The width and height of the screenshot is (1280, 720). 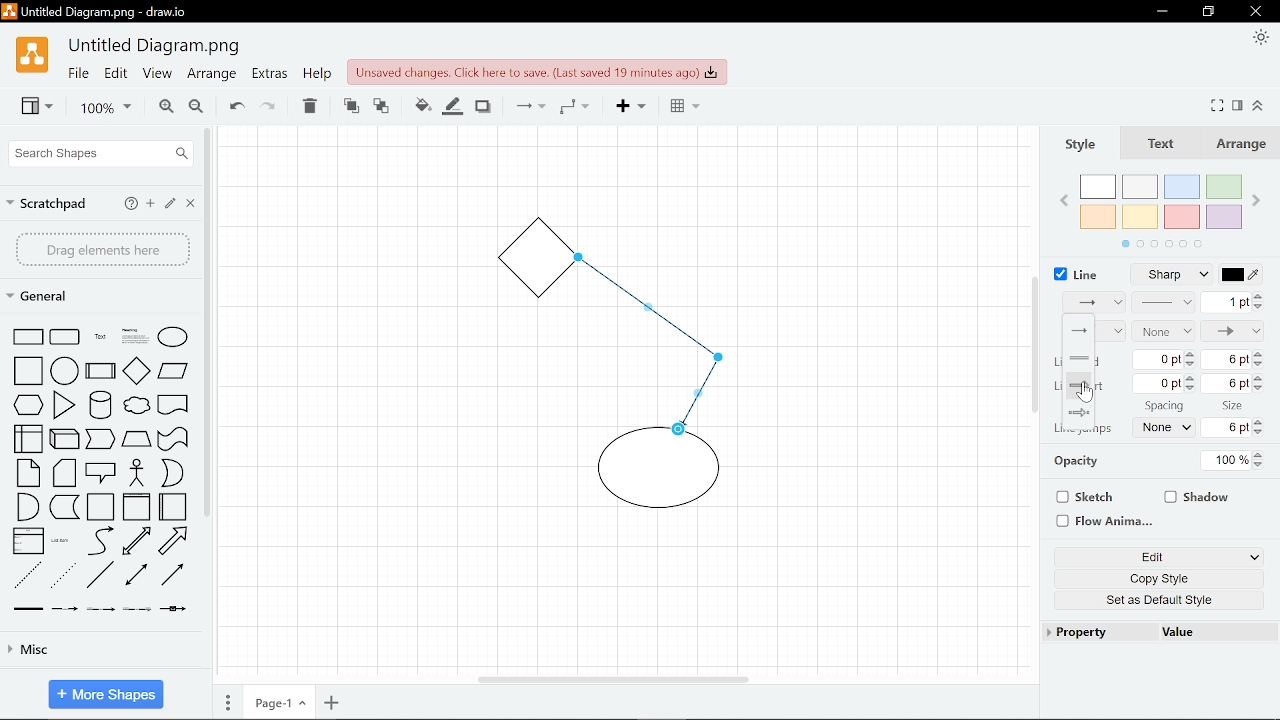 I want to click on Draw.io logo, so click(x=31, y=60).